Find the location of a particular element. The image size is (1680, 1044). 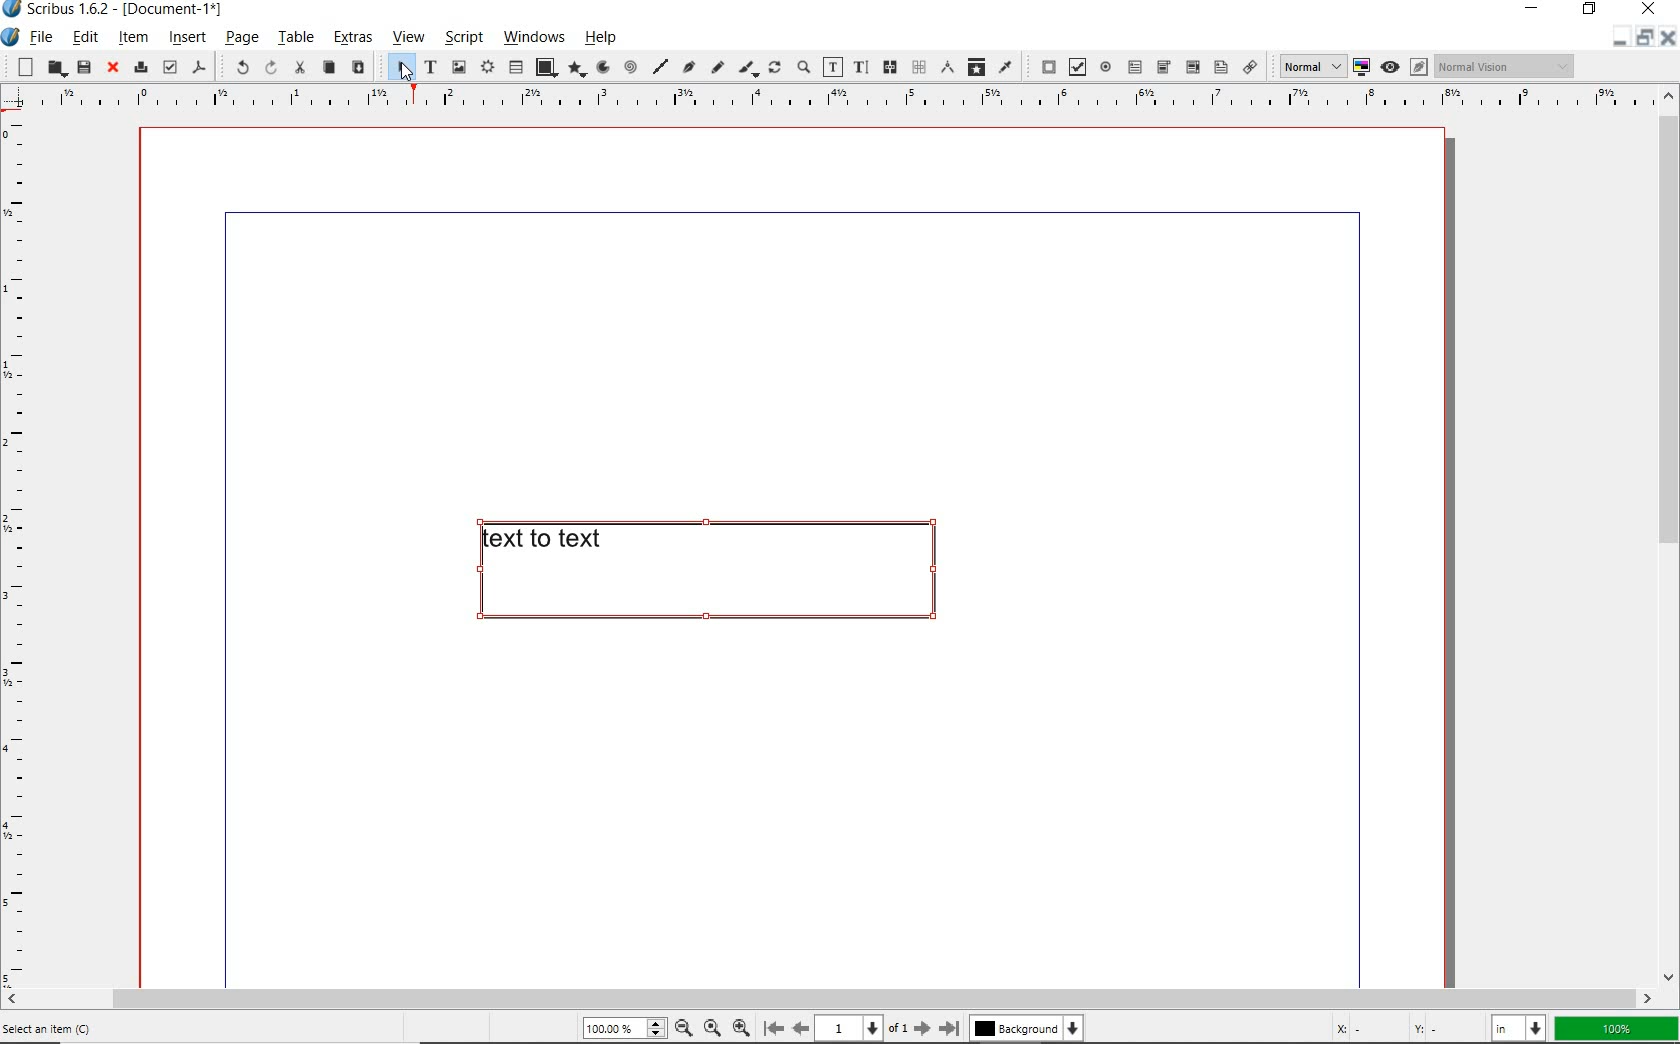

script is located at coordinates (461, 38).